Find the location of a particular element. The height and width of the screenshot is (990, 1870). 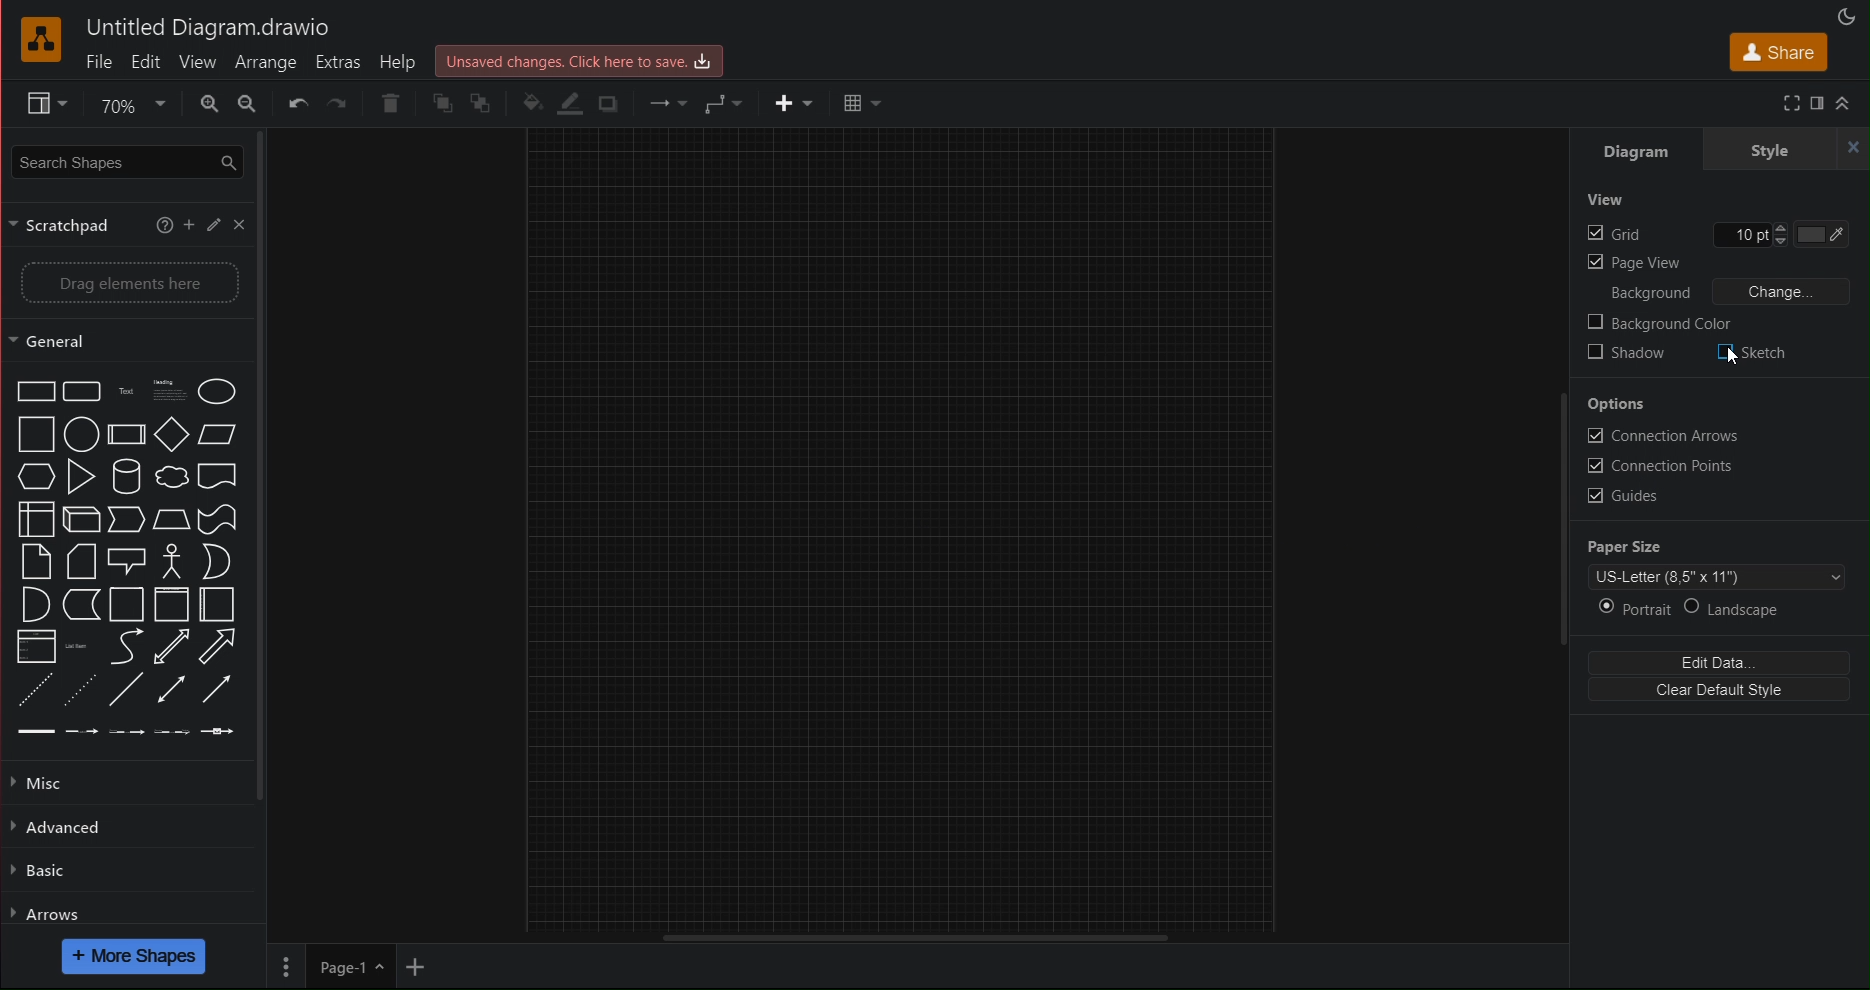

Arrange is located at coordinates (266, 63).